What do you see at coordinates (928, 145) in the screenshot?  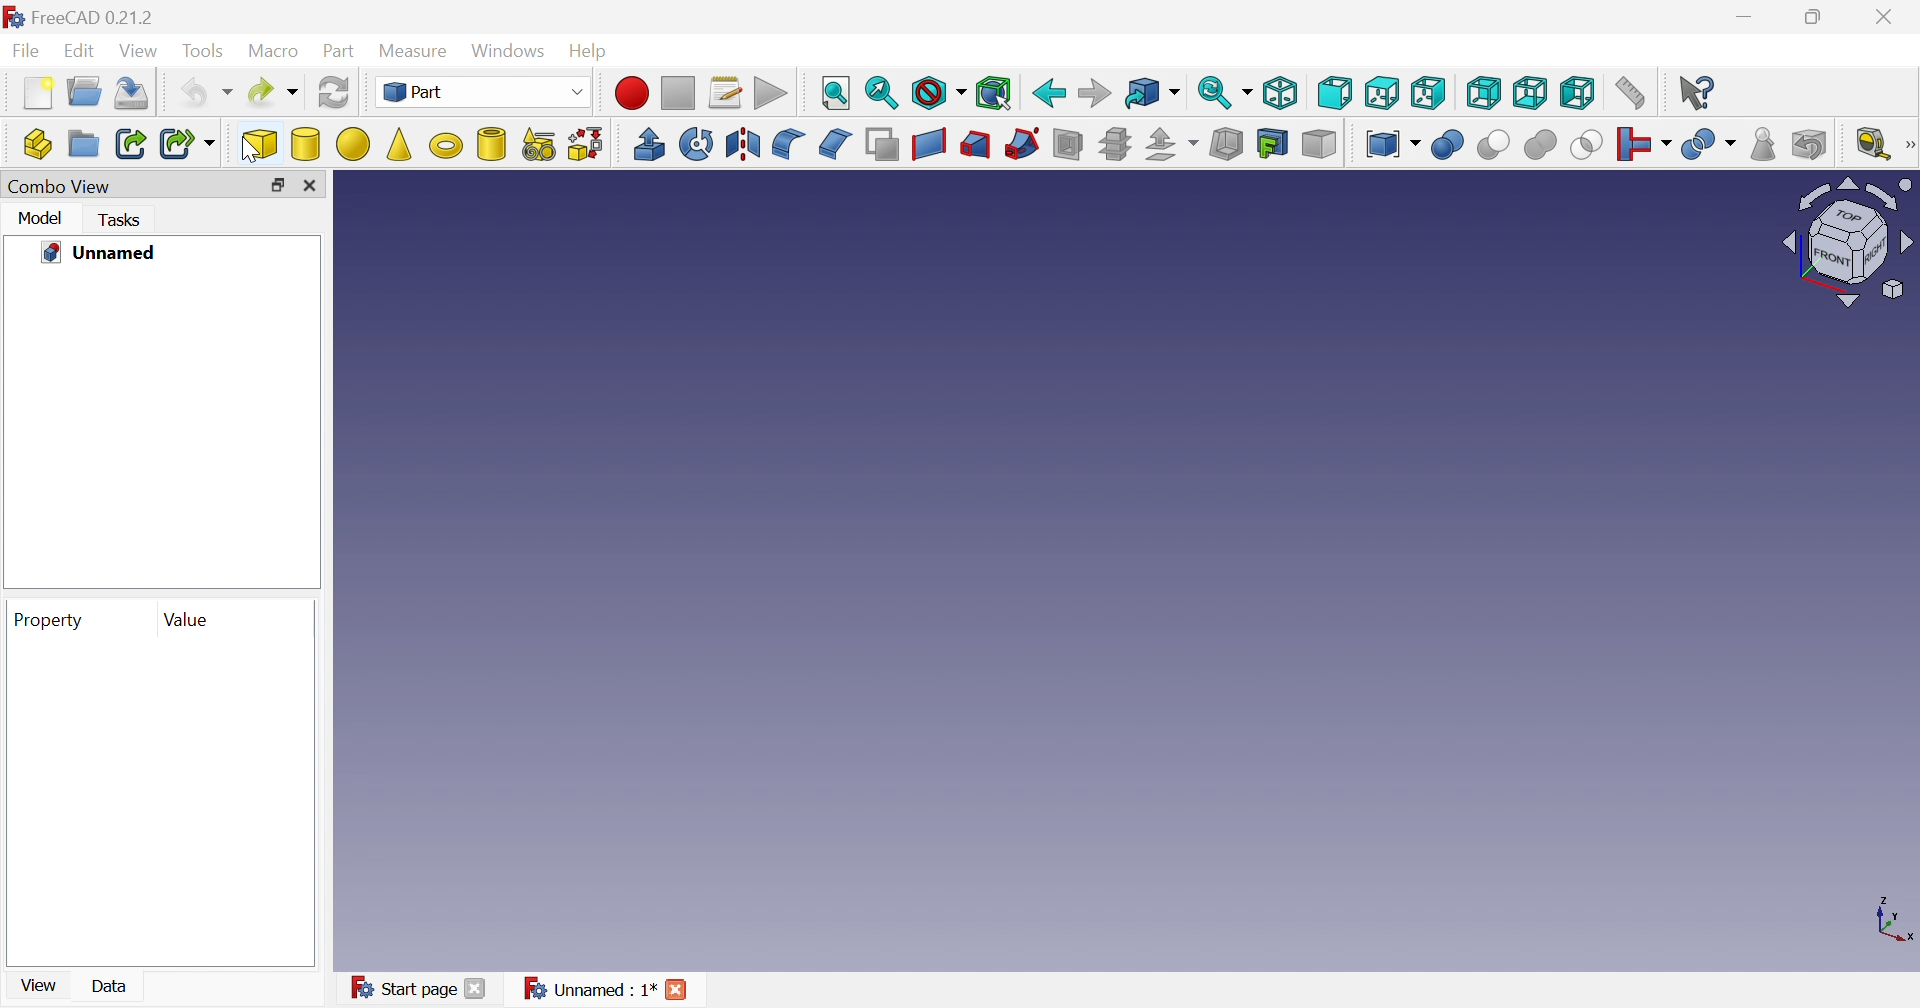 I see `Create ruled surface` at bounding box center [928, 145].